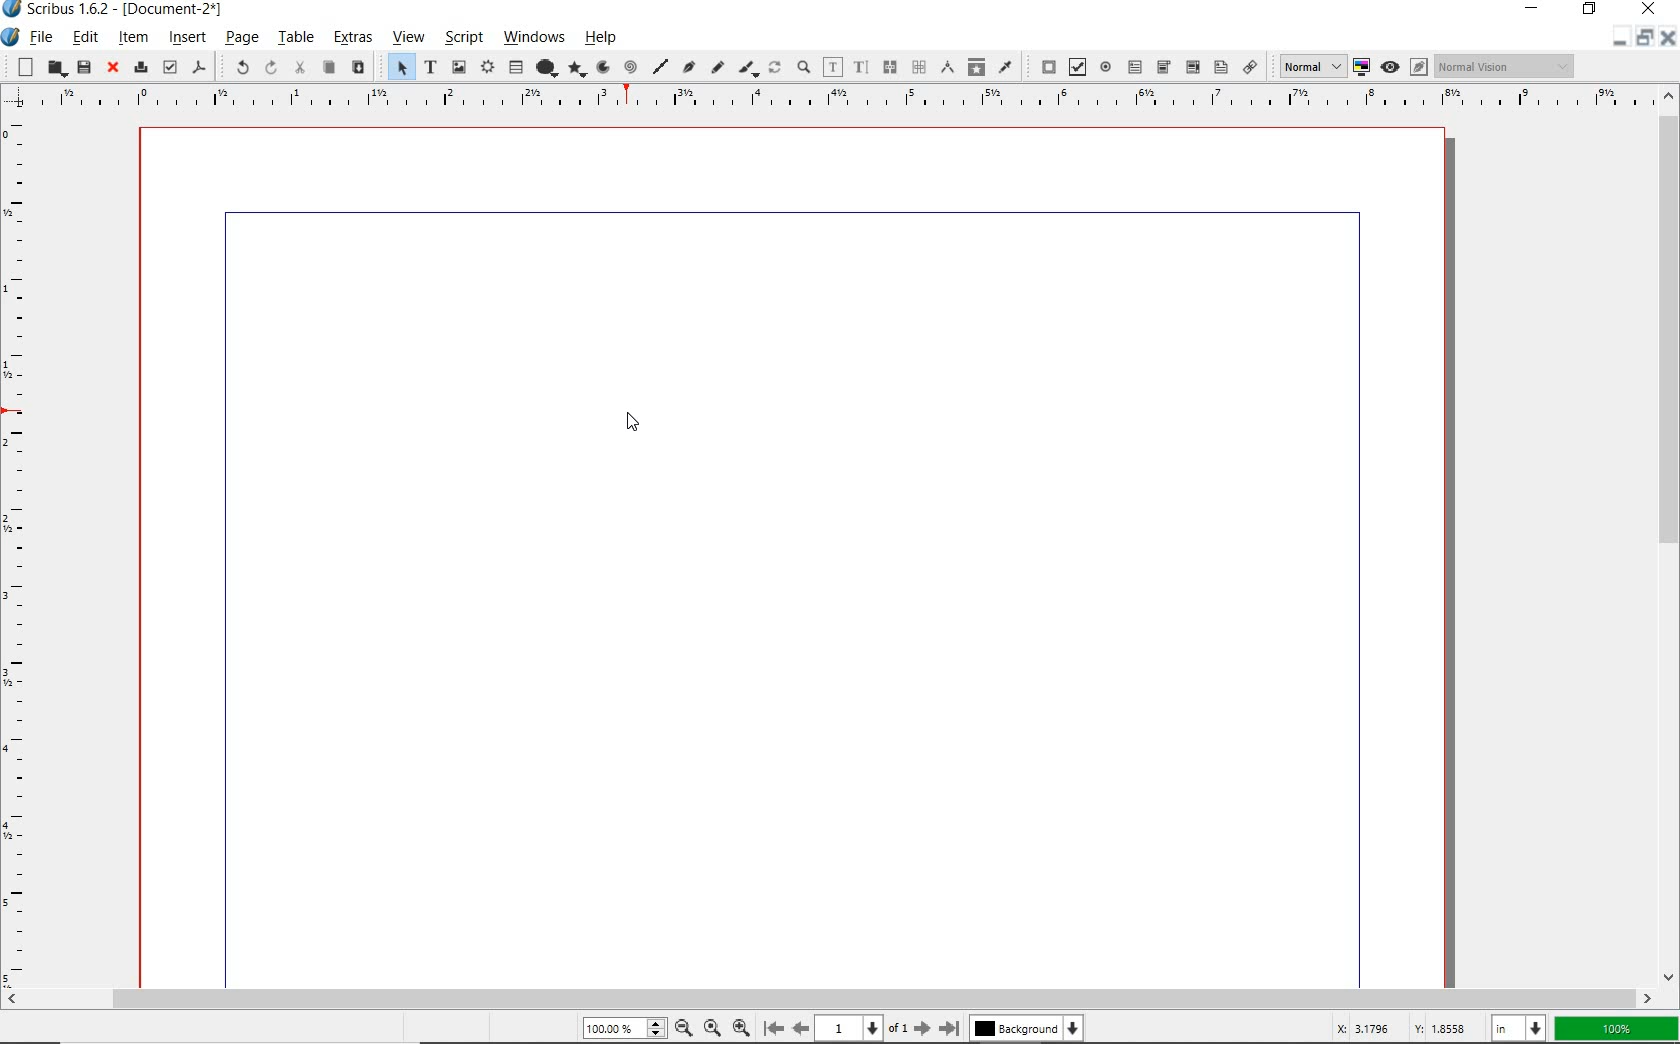 The height and width of the screenshot is (1044, 1680). Describe the element at coordinates (23, 67) in the screenshot. I see `new` at that location.